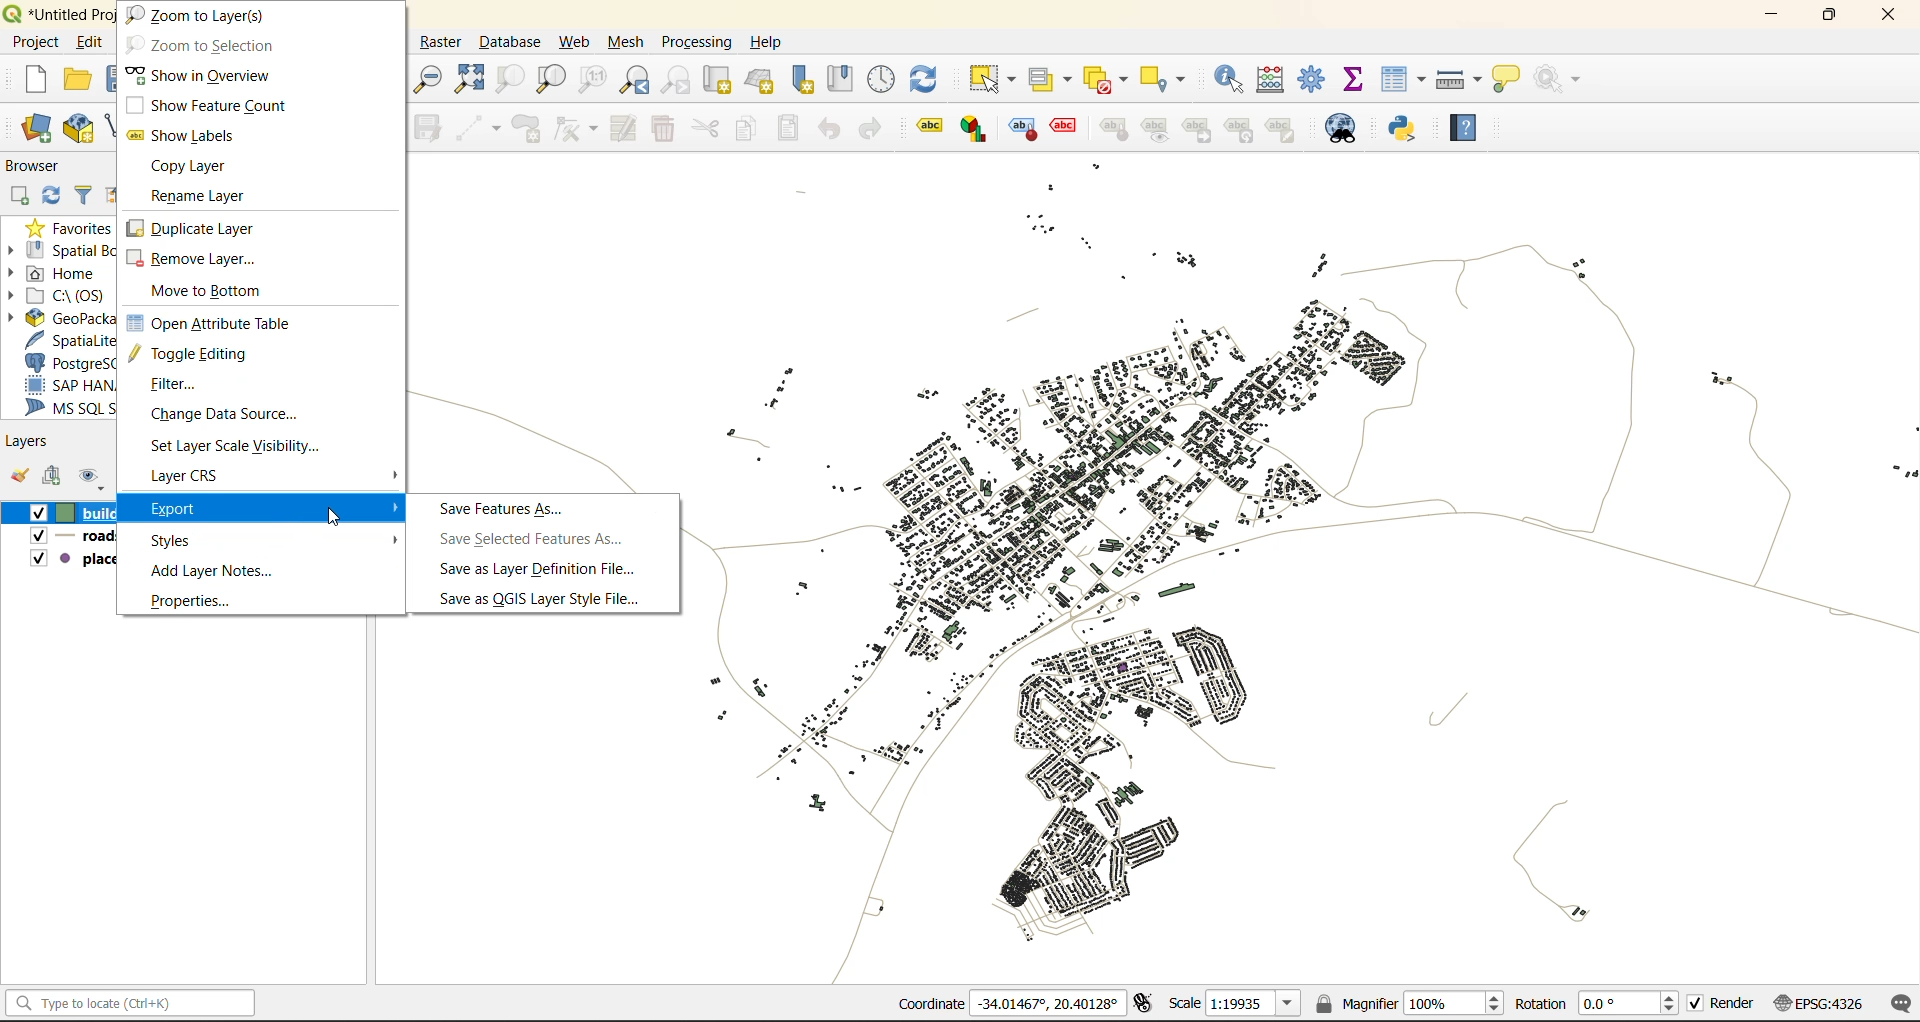 The image size is (1920, 1022). Describe the element at coordinates (331, 513) in the screenshot. I see `cursor` at that location.